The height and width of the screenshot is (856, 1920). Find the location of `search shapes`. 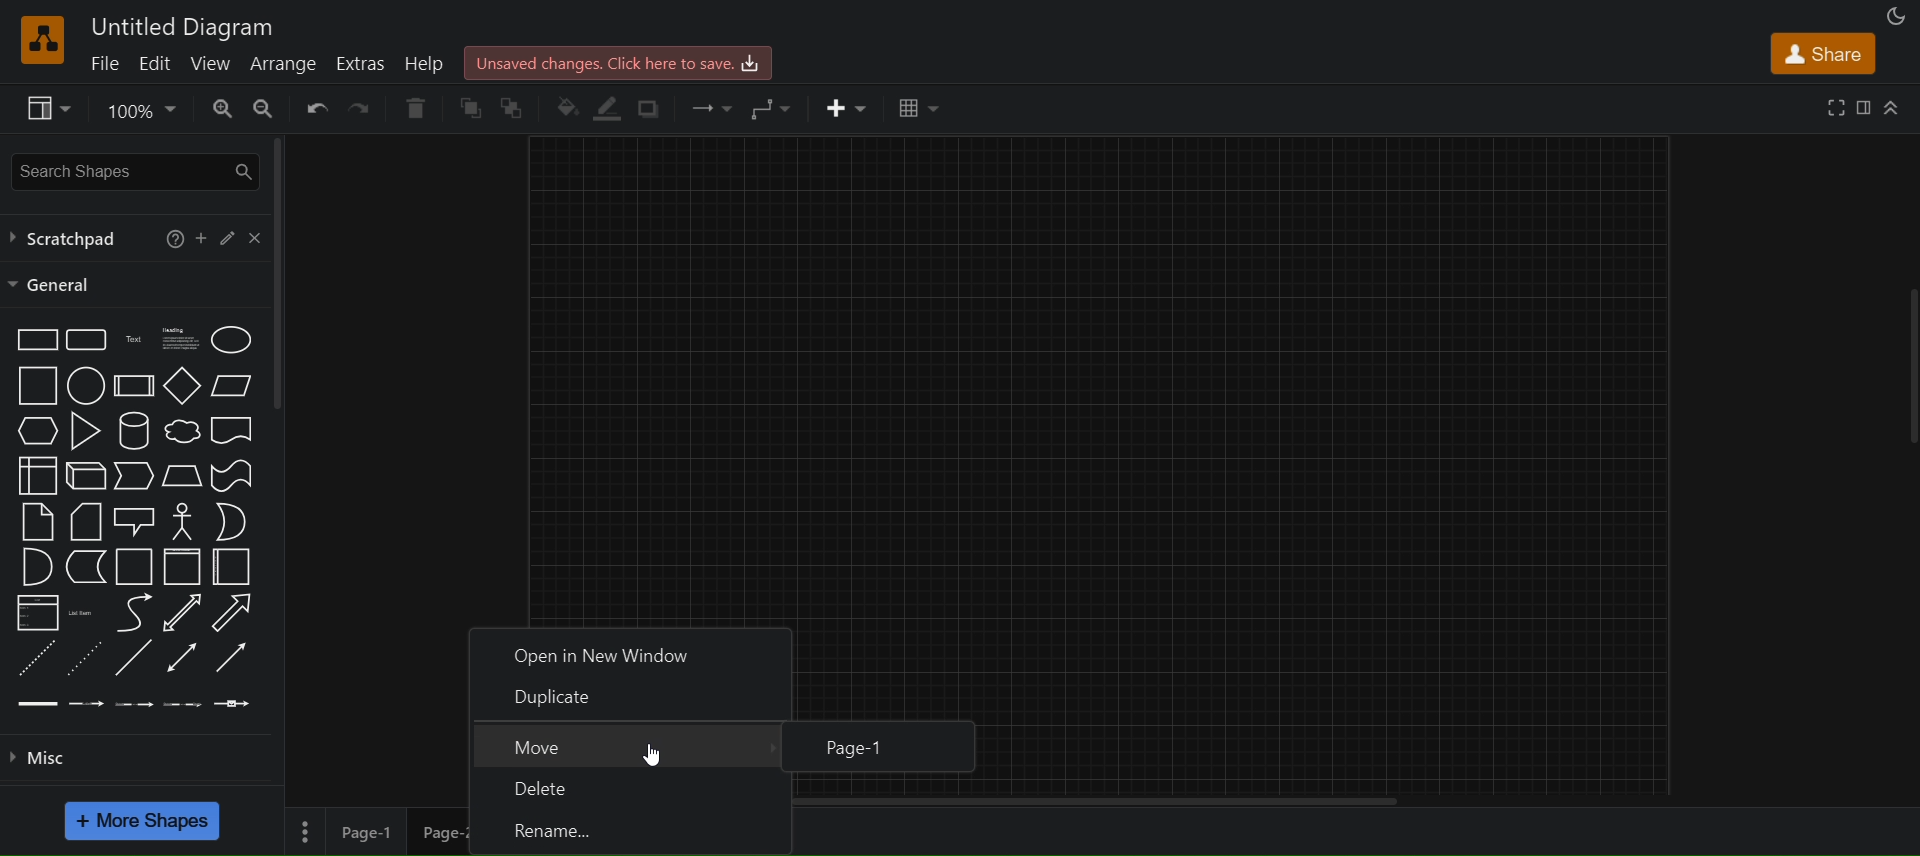

search shapes is located at coordinates (132, 168).